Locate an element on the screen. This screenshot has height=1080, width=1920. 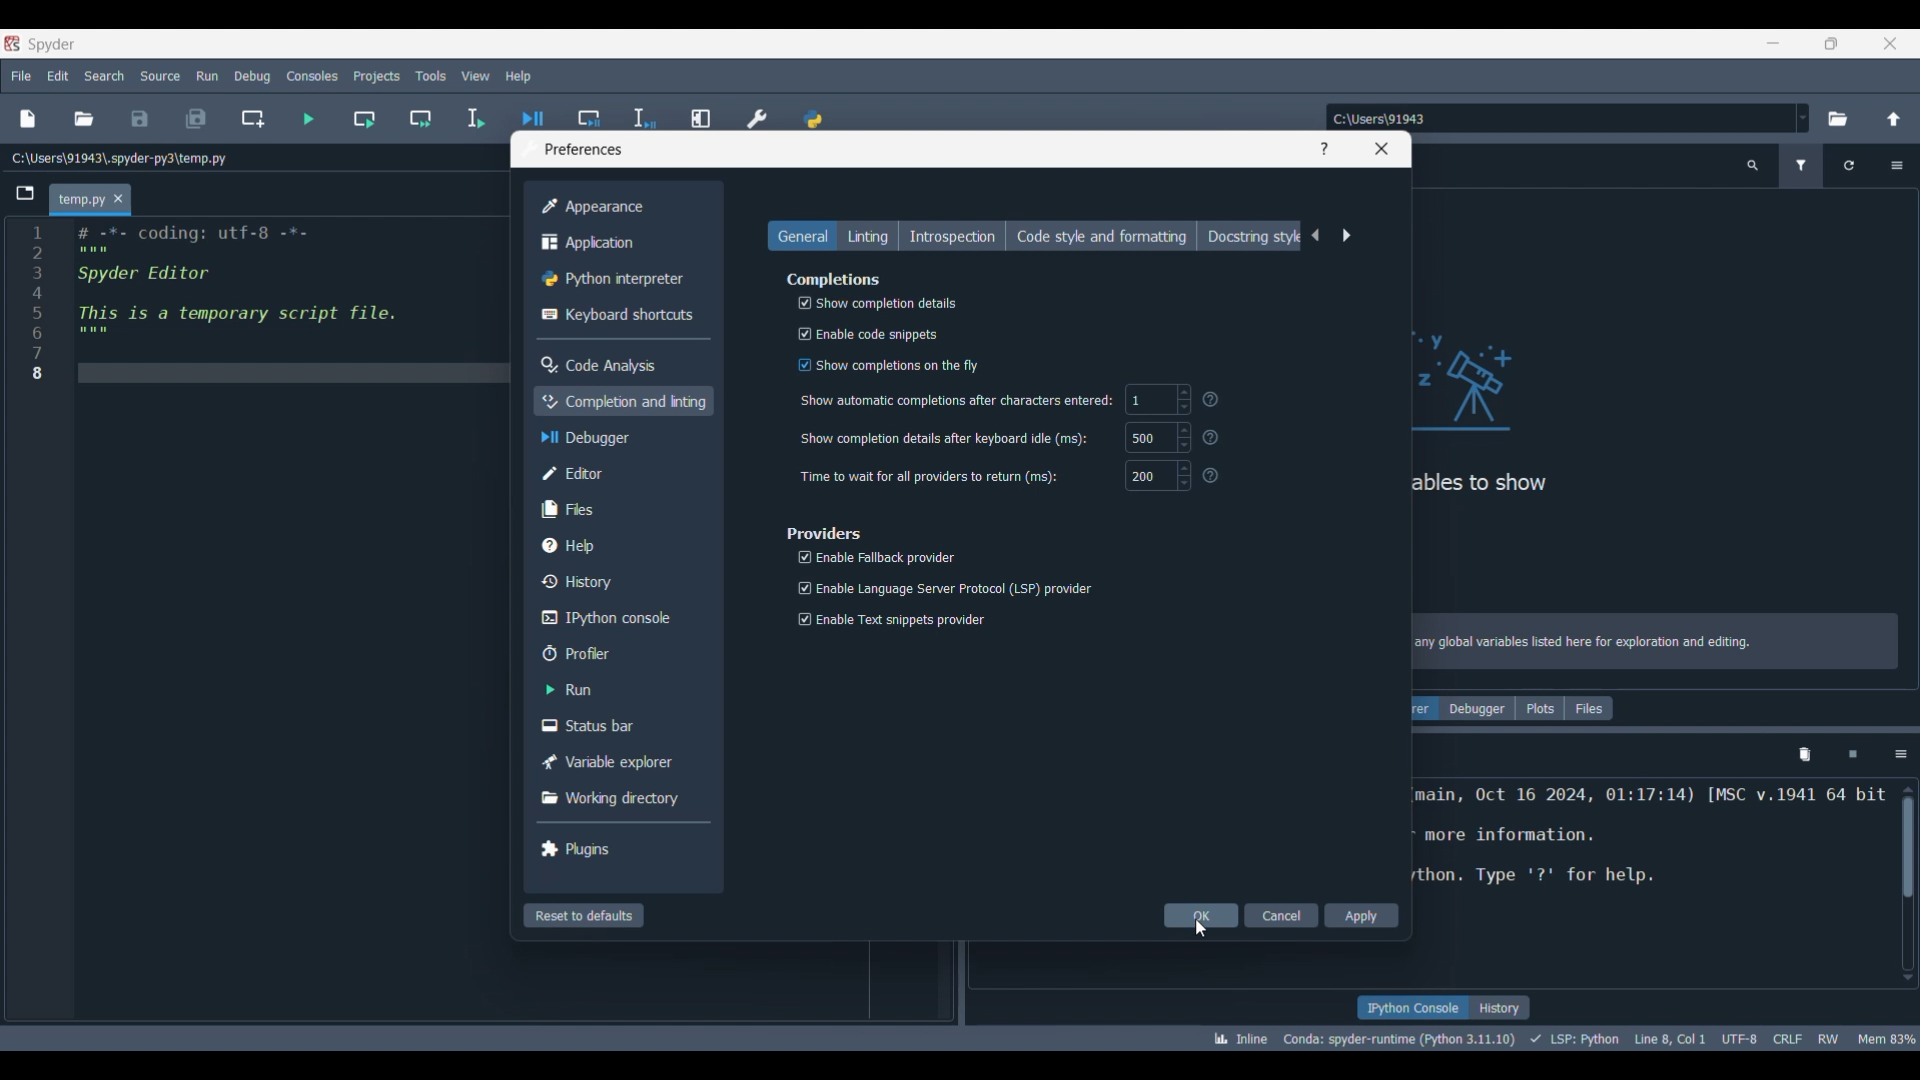
Source menu is located at coordinates (161, 76).